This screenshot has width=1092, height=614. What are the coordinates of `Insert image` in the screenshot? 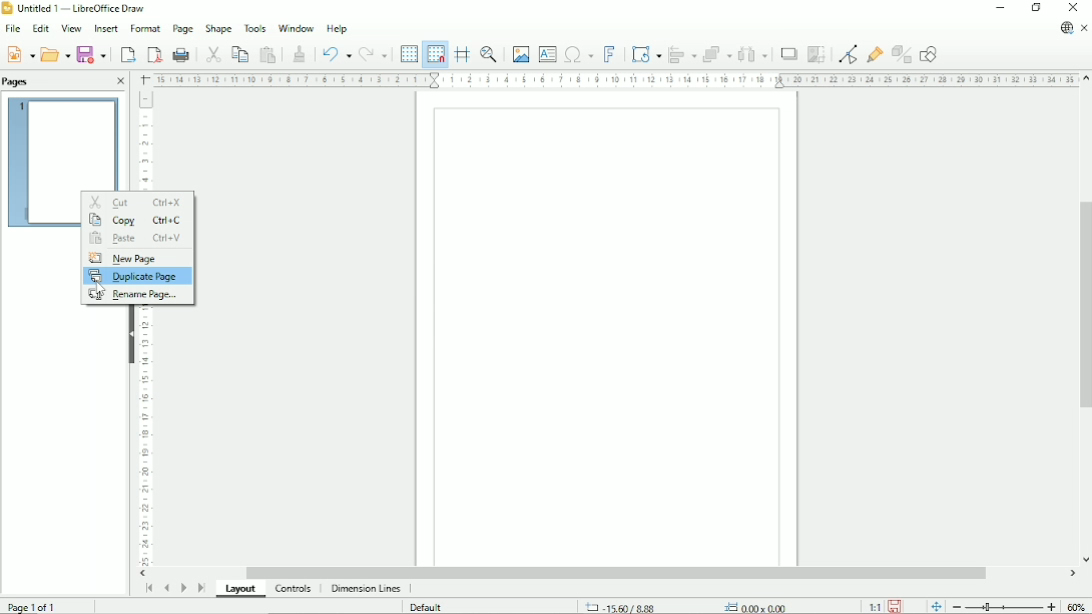 It's located at (519, 54).